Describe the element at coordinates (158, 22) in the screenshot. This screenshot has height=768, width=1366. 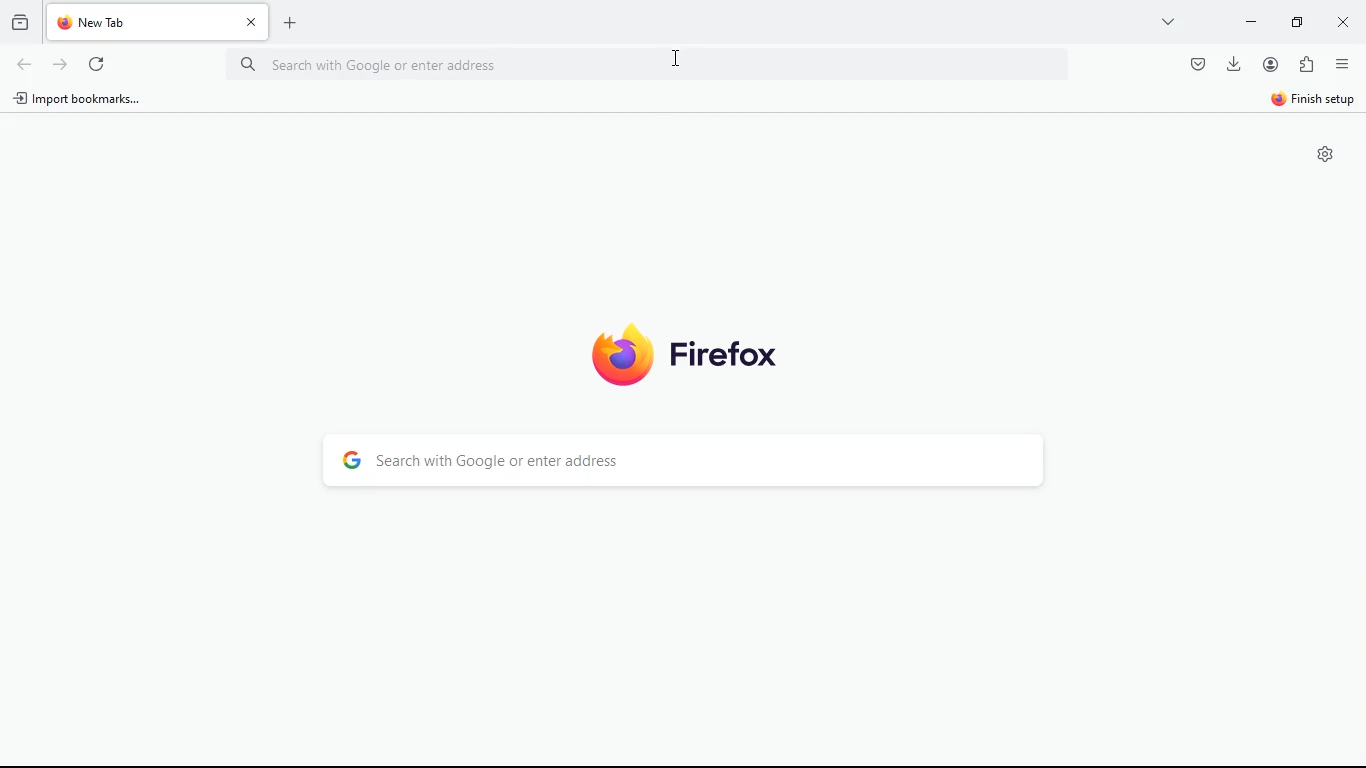
I see `tab` at that location.